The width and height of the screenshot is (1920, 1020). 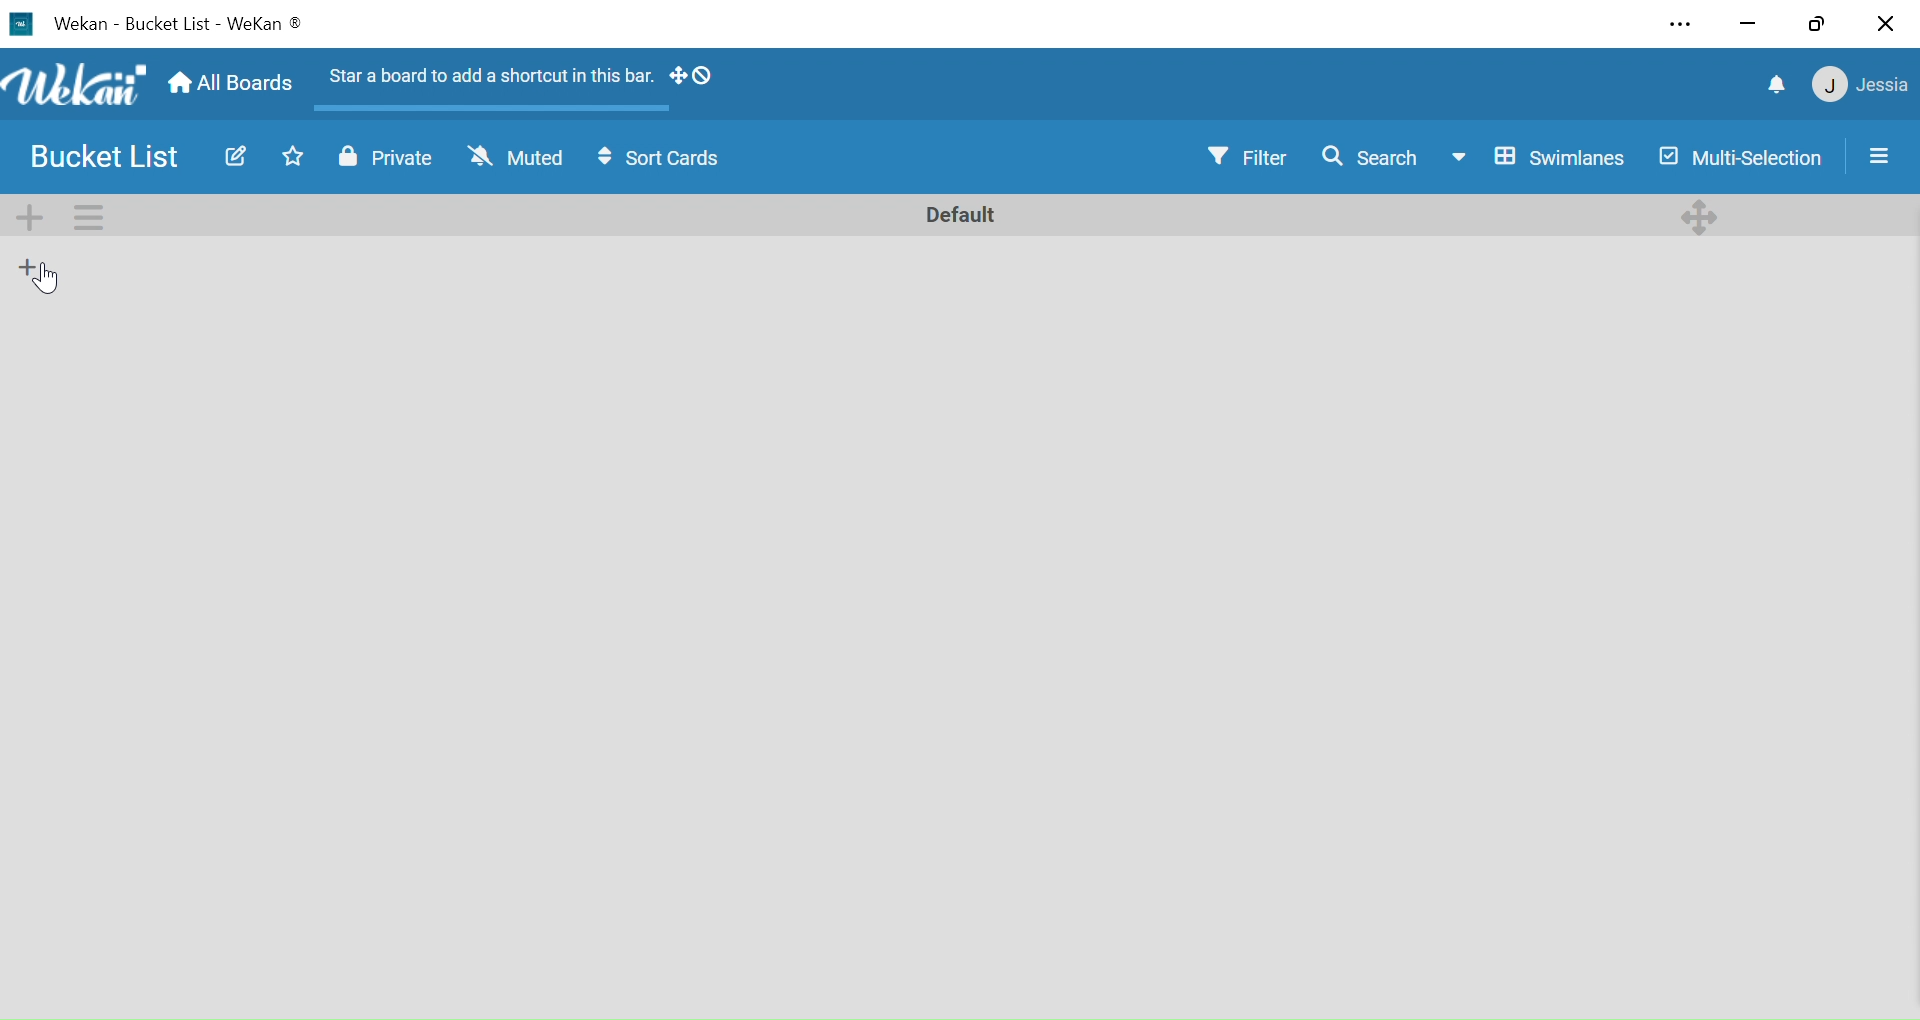 I want to click on Edit, so click(x=233, y=156).